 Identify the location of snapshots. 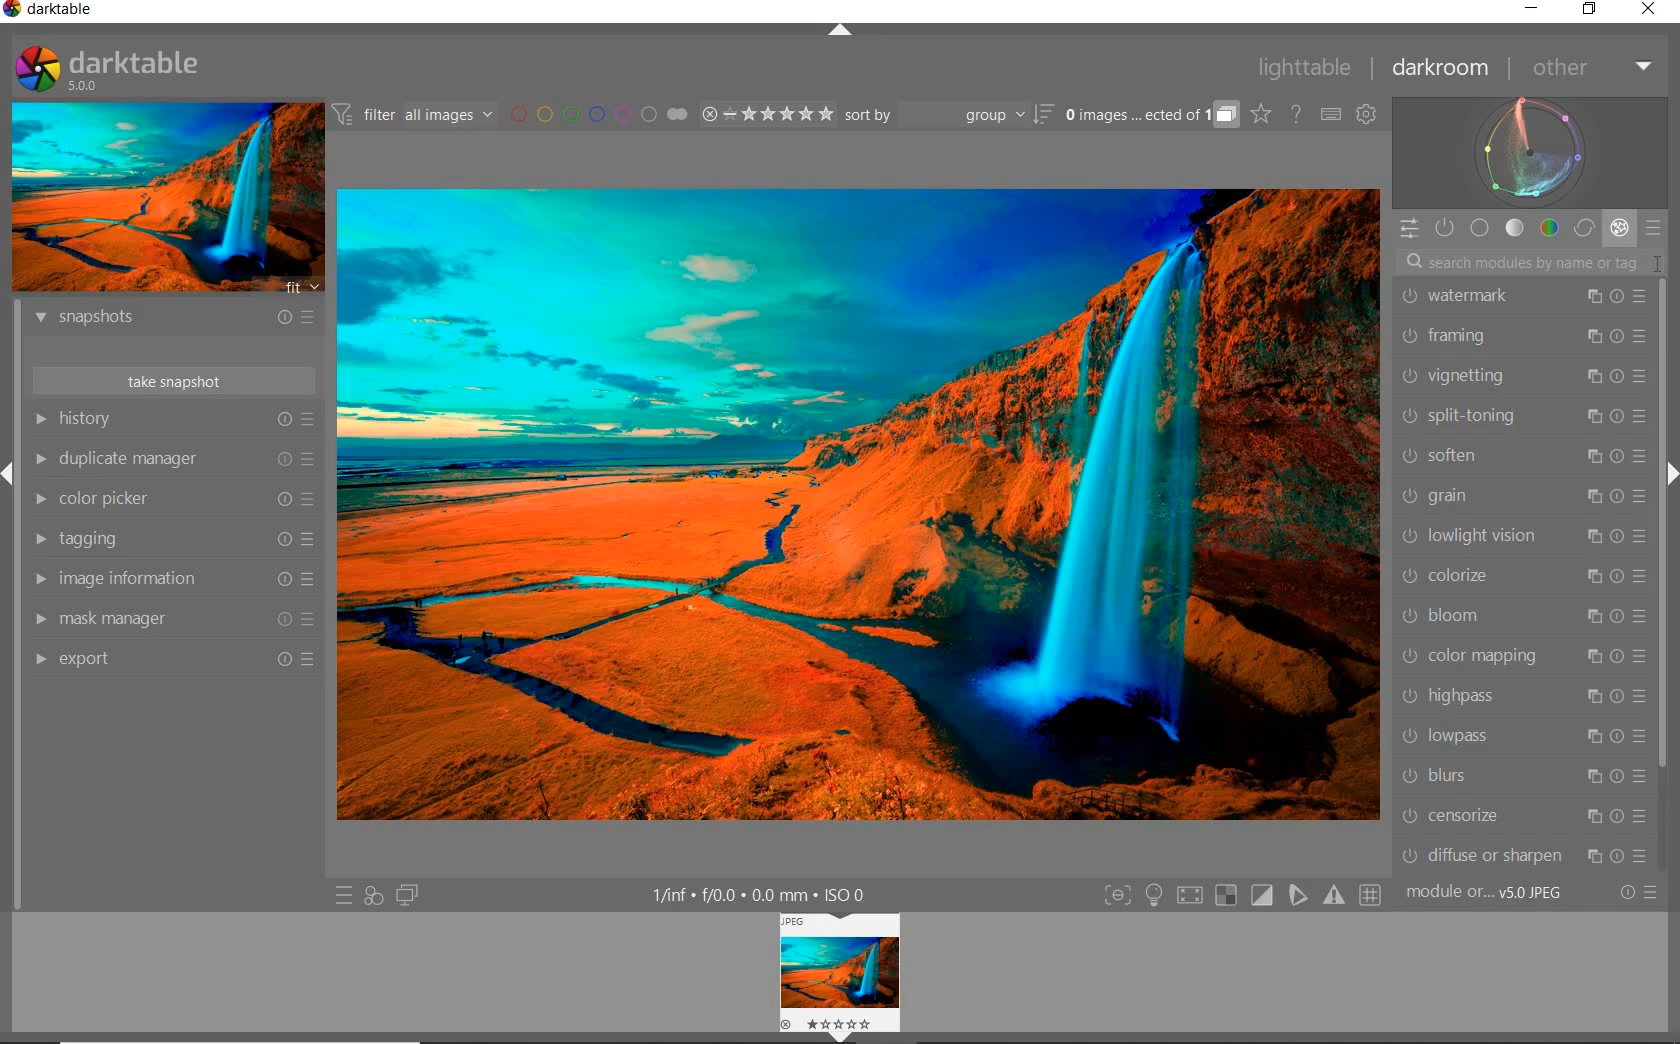
(179, 320).